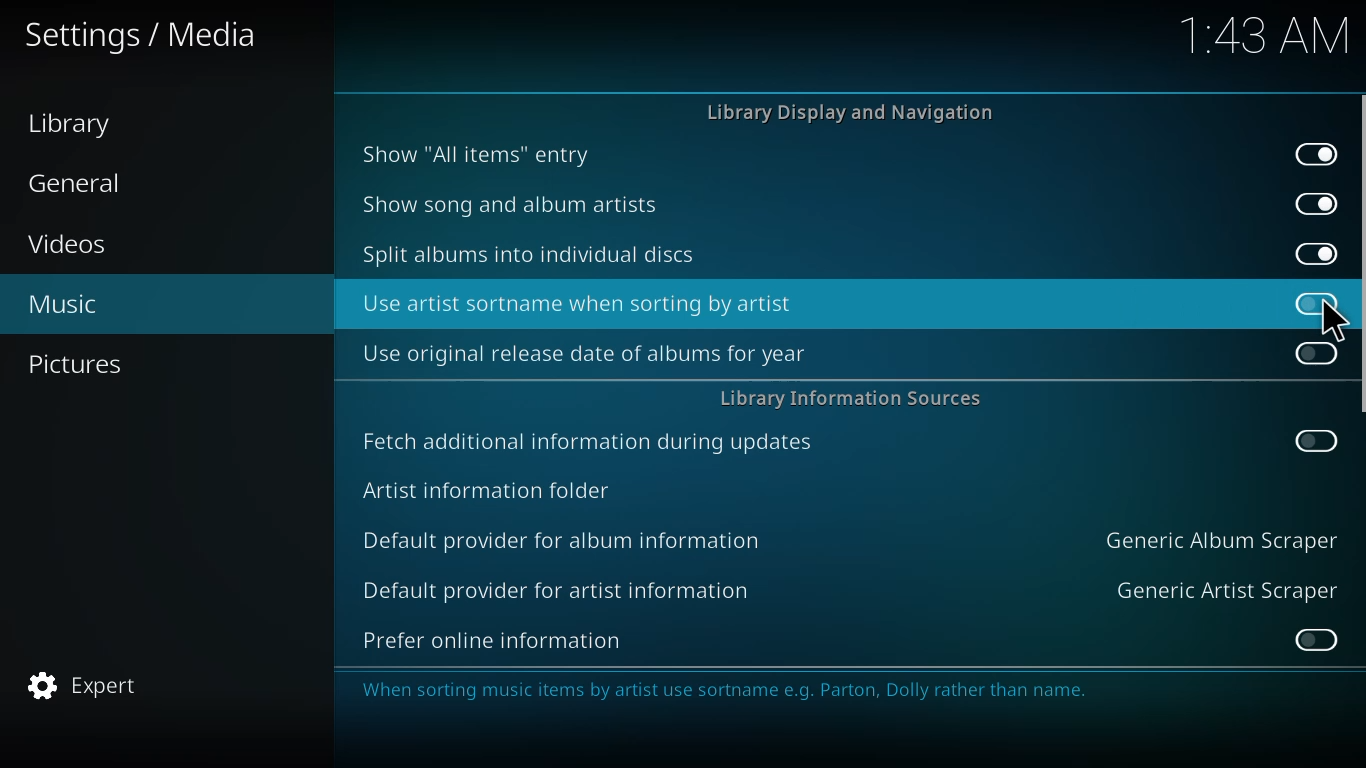  Describe the element at coordinates (78, 362) in the screenshot. I see `pictures` at that location.